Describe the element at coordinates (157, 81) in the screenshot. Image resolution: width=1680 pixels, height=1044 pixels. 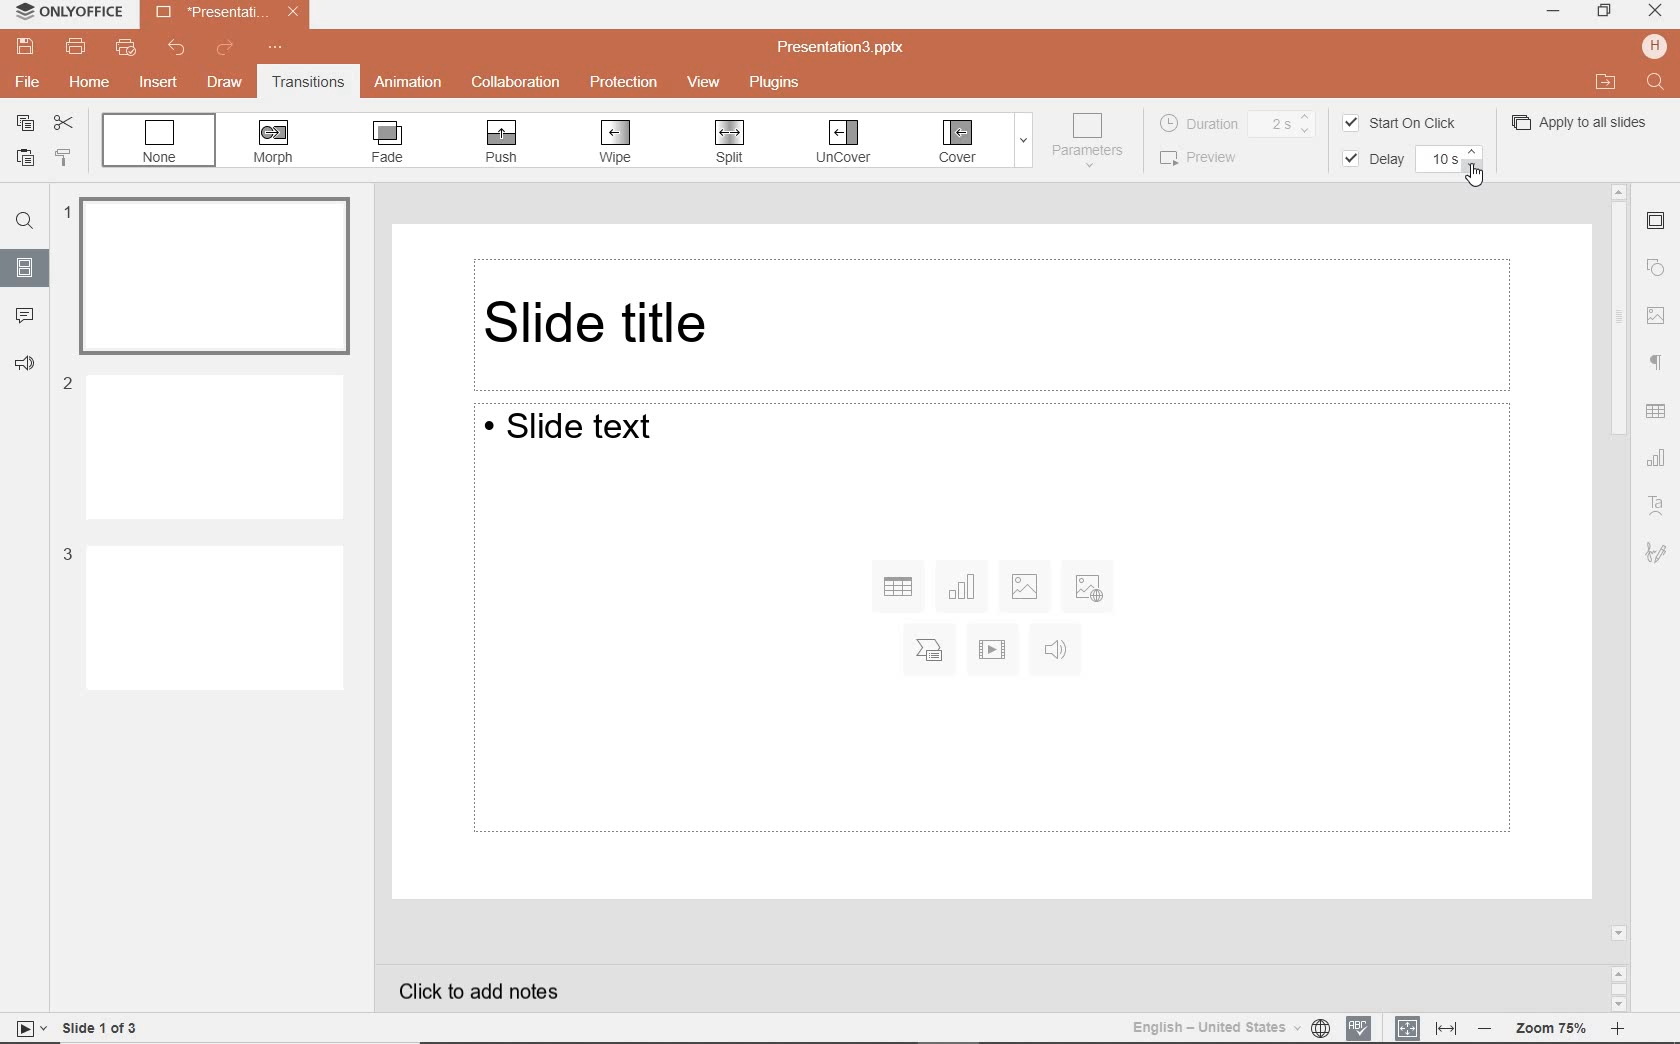
I see `insert` at that location.